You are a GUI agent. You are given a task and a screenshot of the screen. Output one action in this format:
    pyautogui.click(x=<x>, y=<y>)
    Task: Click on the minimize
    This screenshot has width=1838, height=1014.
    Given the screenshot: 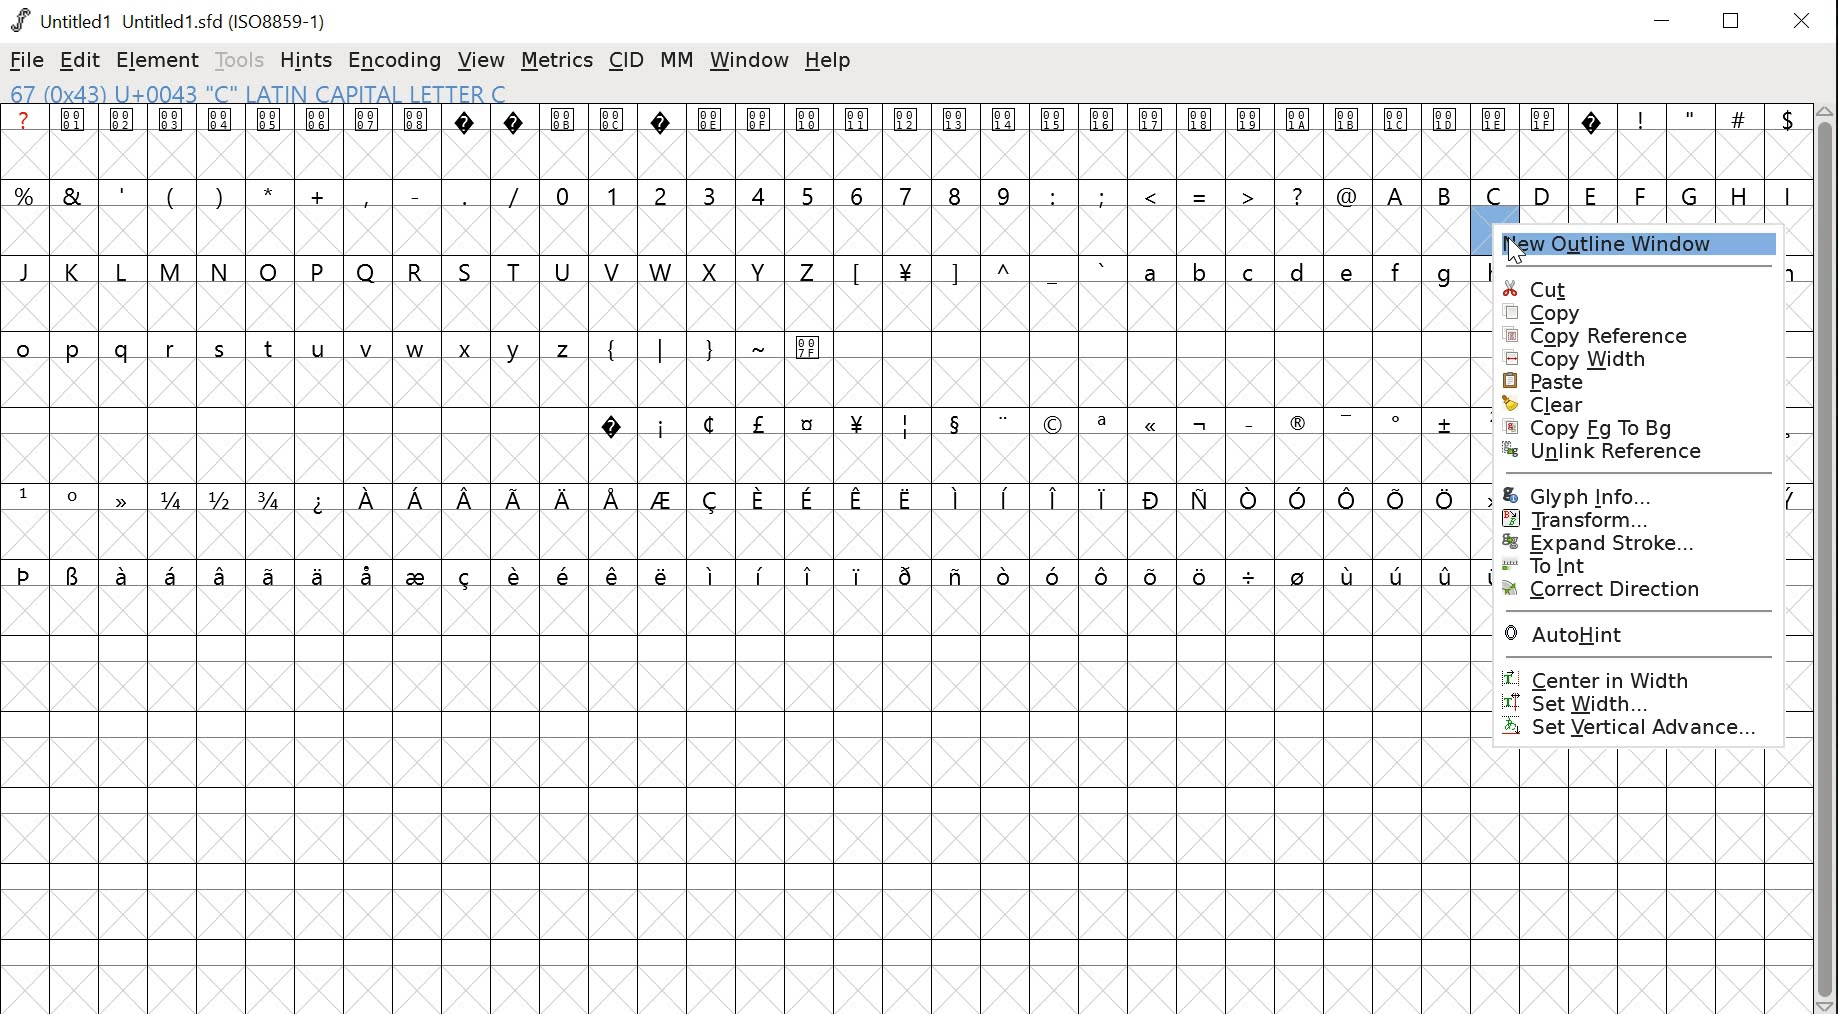 What is the action you would take?
    pyautogui.click(x=1665, y=18)
    